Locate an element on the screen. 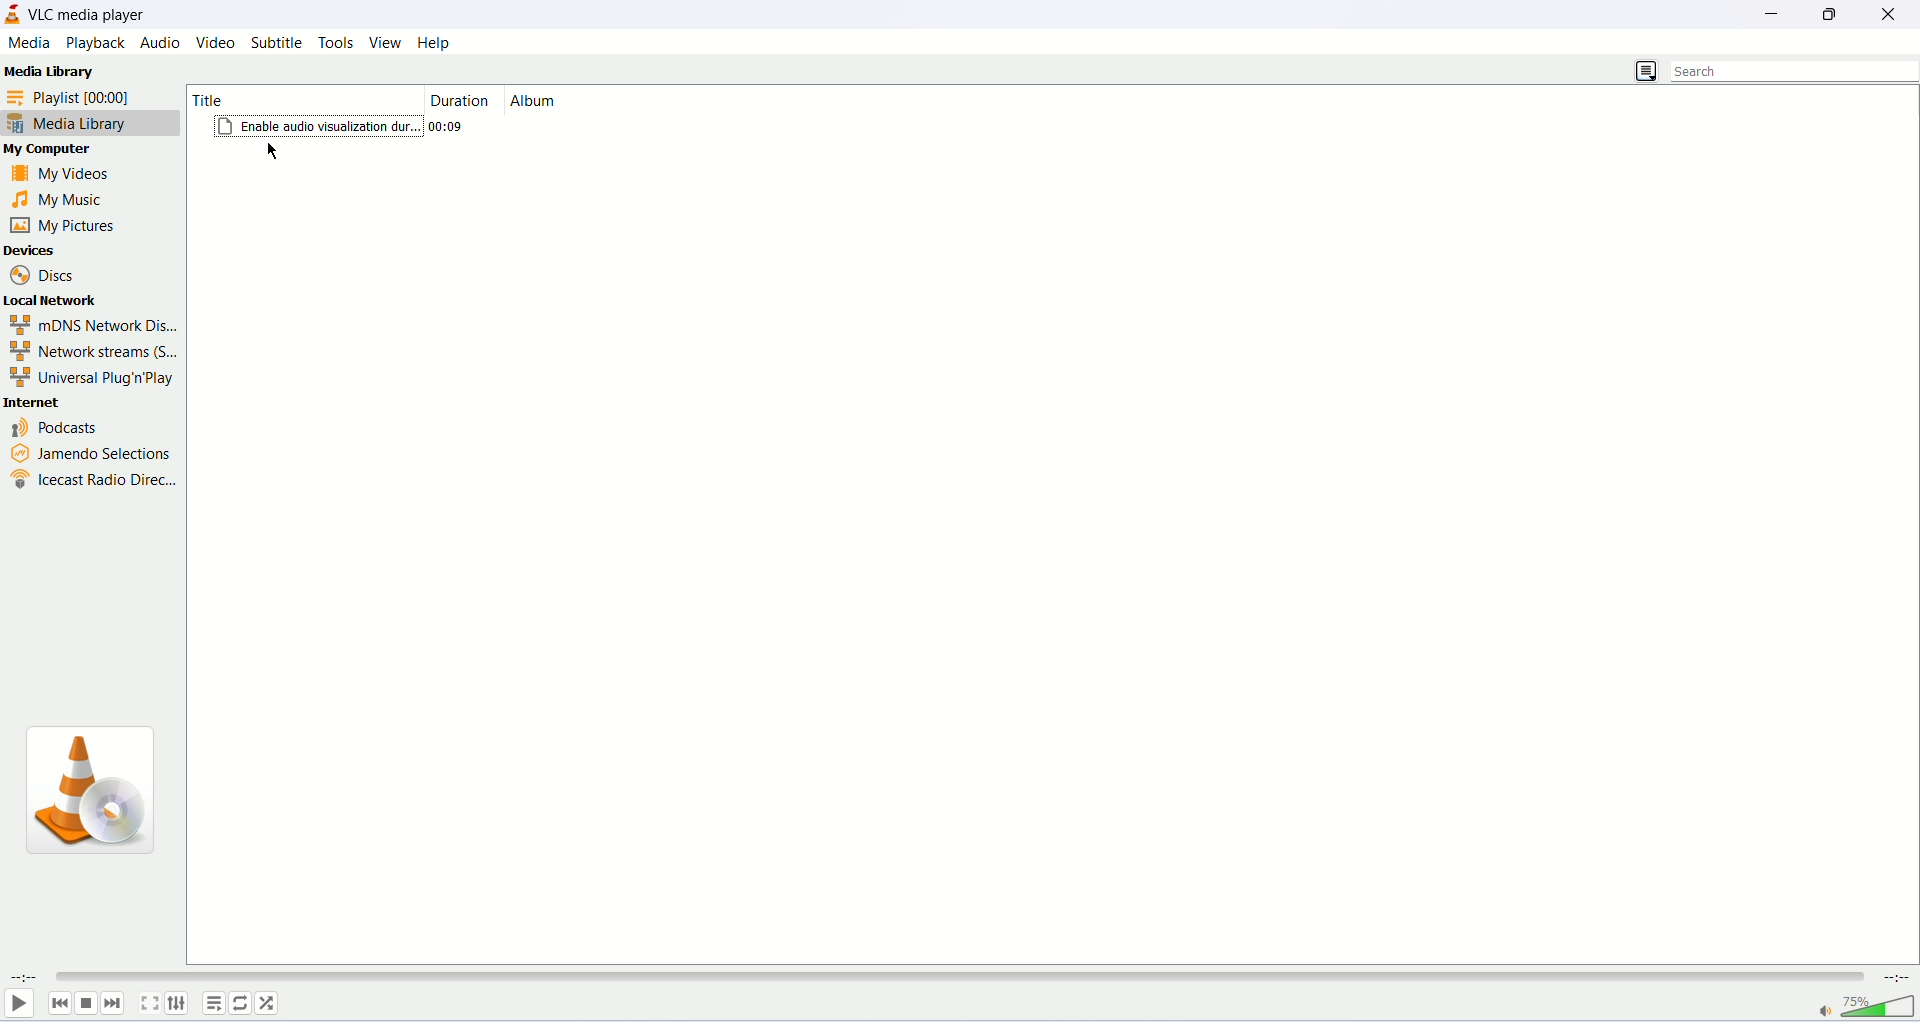 The width and height of the screenshot is (1920, 1022). Media Library is located at coordinates (49, 73).